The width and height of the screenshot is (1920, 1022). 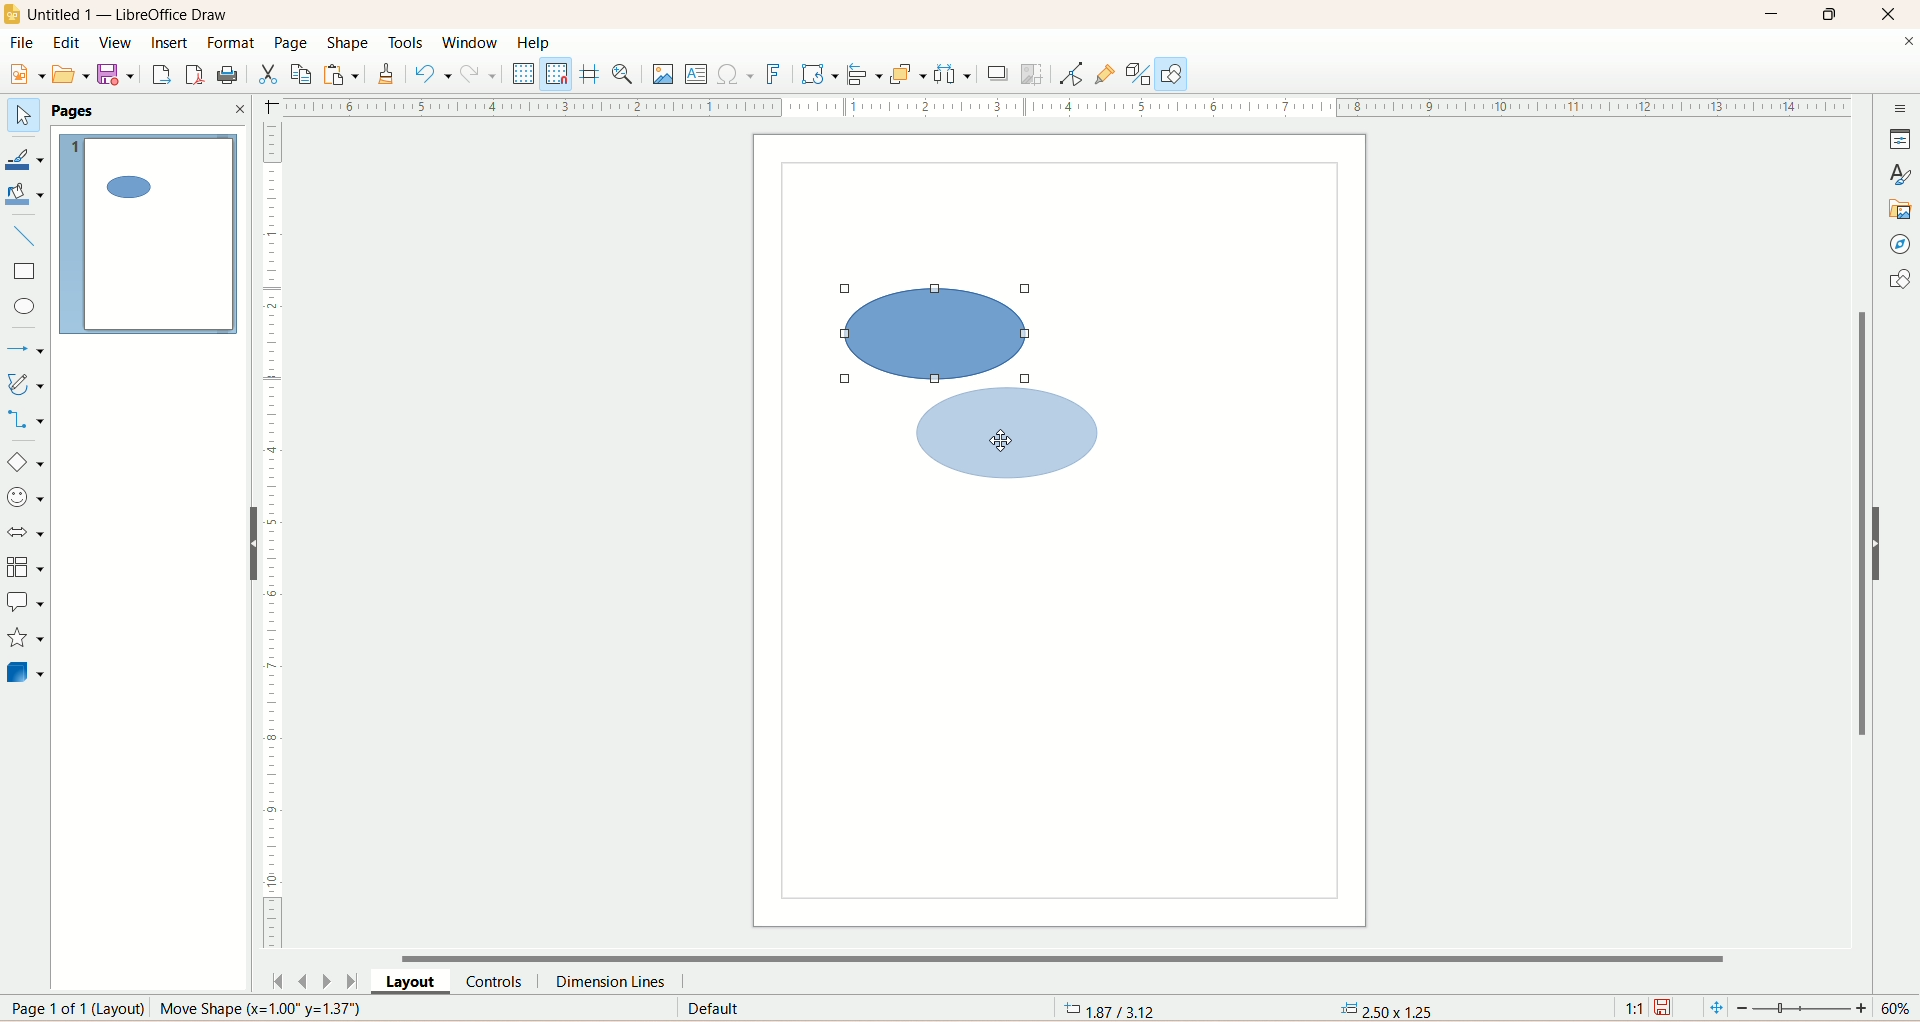 What do you see at coordinates (1777, 12) in the screenshot?
I see `minimize` at bounding box center [1777, 12].